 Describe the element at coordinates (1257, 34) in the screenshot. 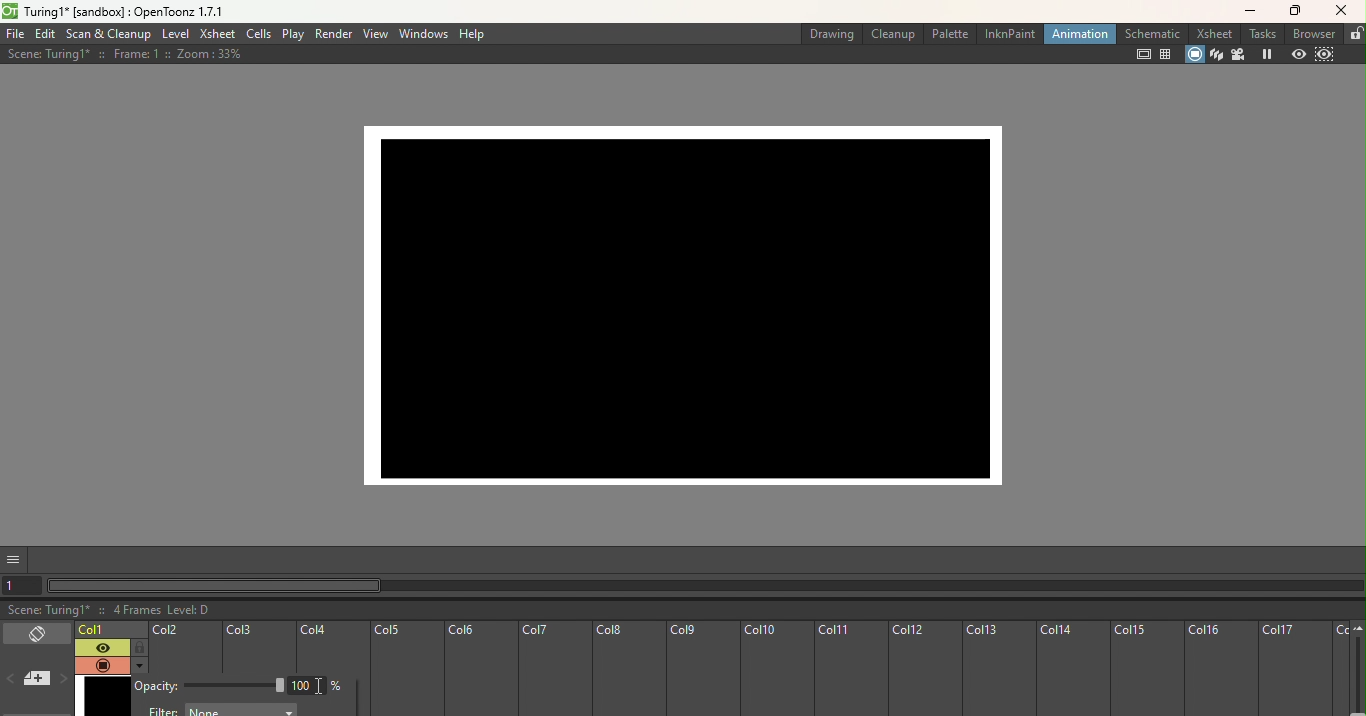

I see `Tasks` at that location.